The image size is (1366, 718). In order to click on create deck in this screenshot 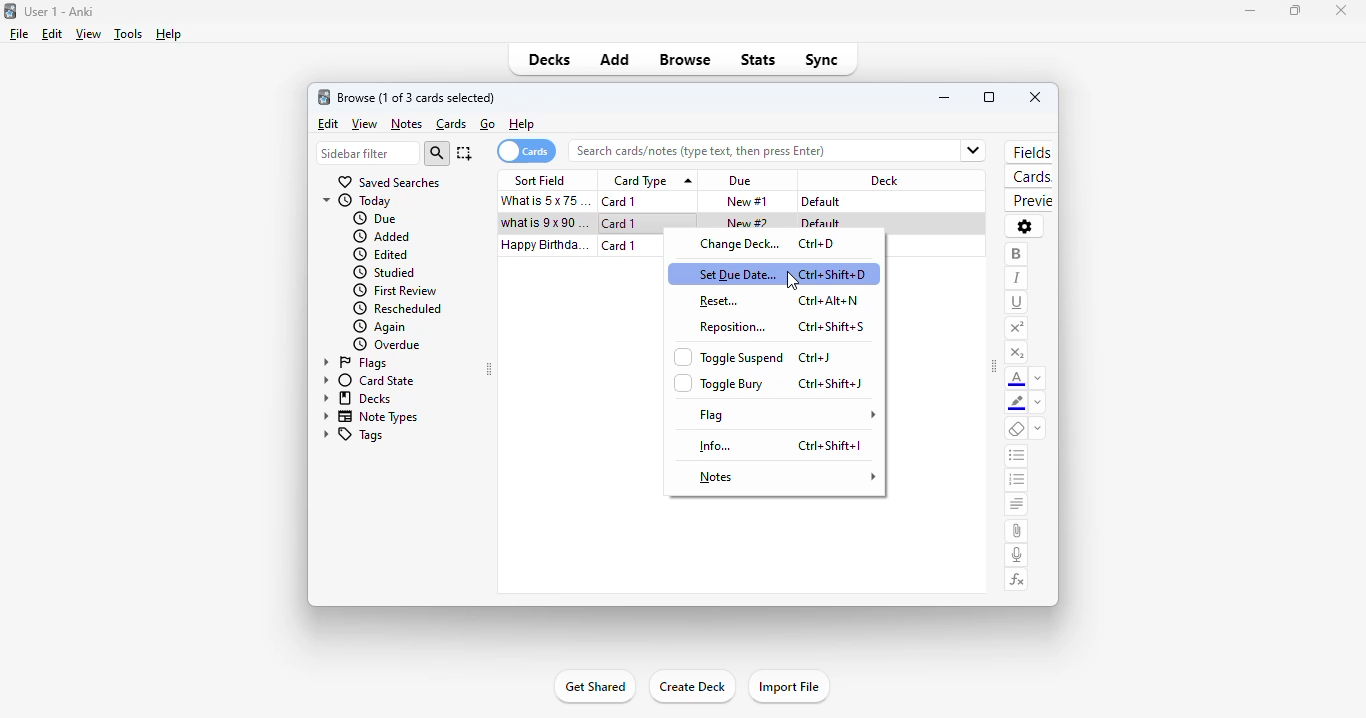, I will do `click(690, 685)`.